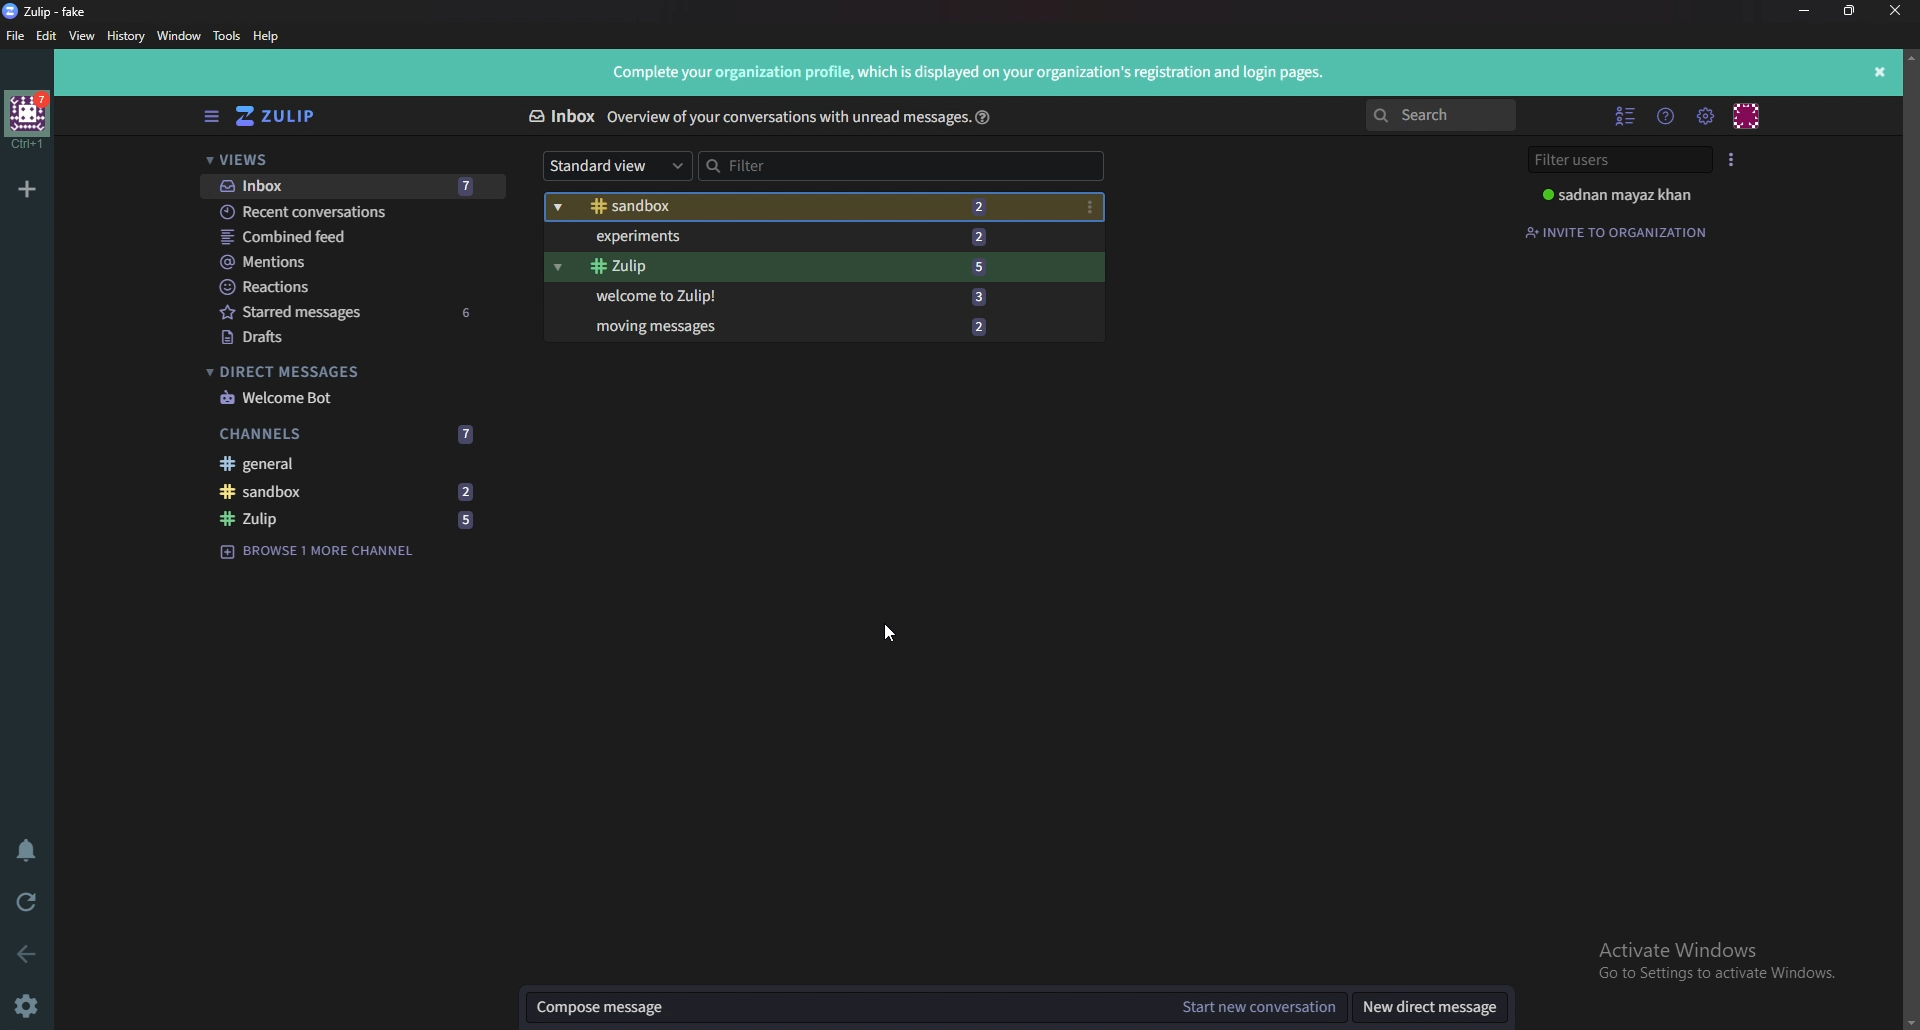 Image resolution: width=1920 pixels, height=1030 pixels. I want to click on Personal menu, so click(1746, 115).